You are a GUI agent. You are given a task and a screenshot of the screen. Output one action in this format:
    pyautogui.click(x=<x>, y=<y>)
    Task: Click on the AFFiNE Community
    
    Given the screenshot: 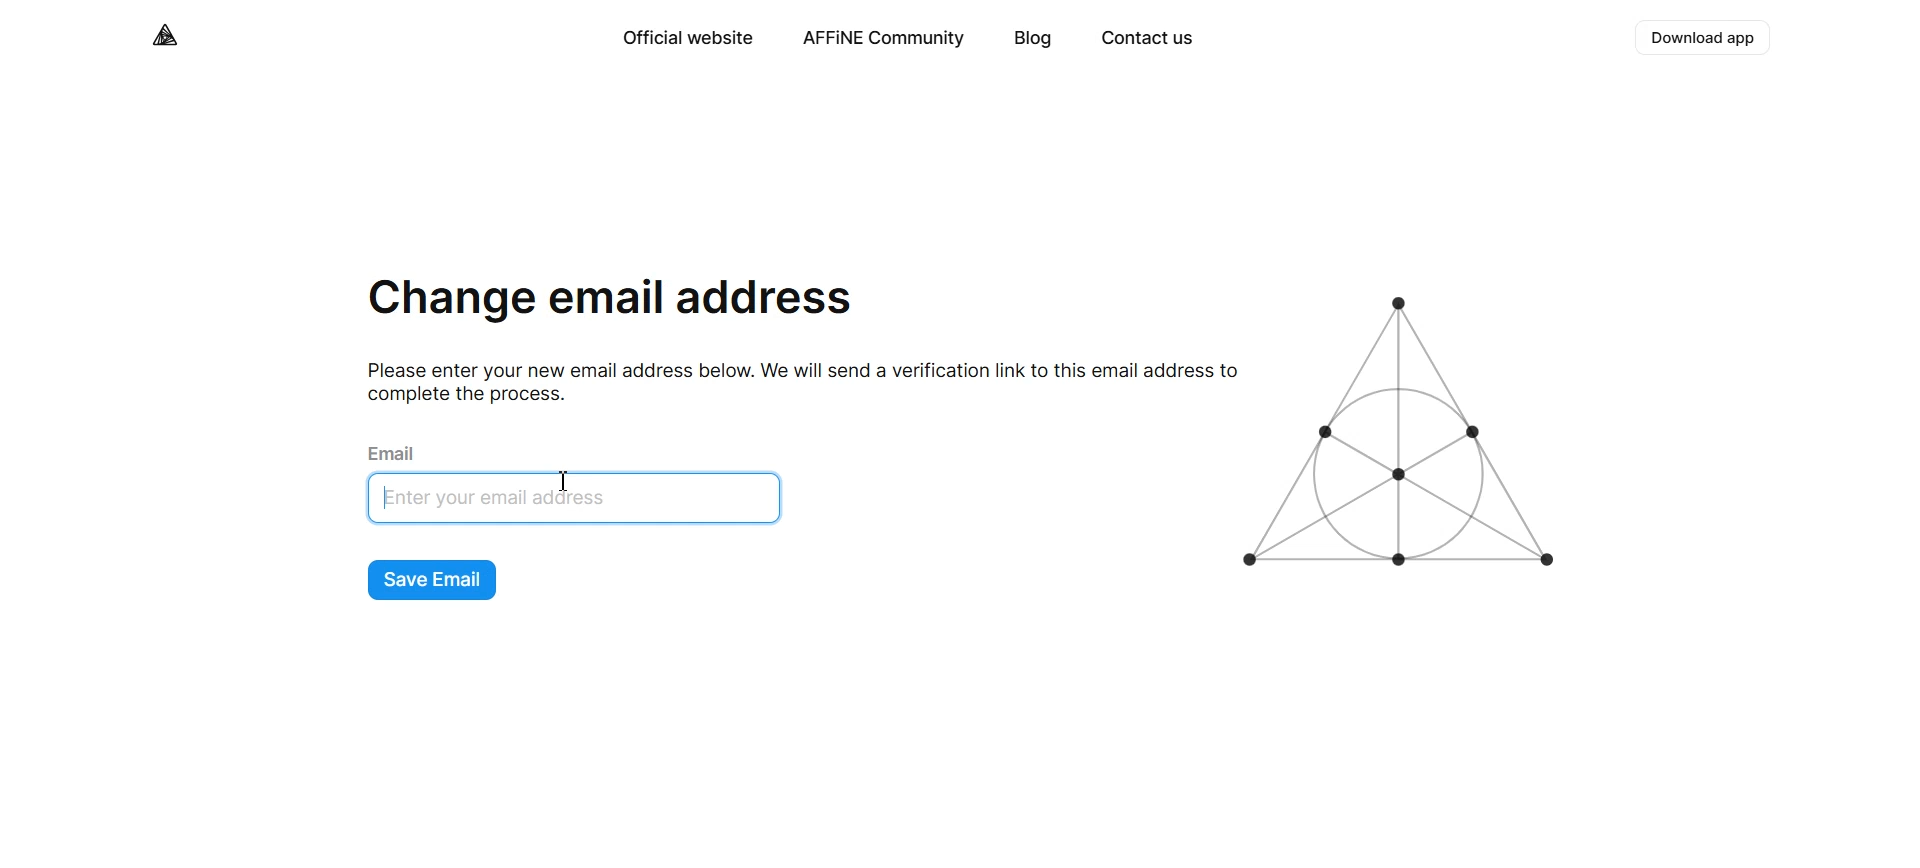 What is the action you would take?
    pyautogui.click(x=884, y=39)
    